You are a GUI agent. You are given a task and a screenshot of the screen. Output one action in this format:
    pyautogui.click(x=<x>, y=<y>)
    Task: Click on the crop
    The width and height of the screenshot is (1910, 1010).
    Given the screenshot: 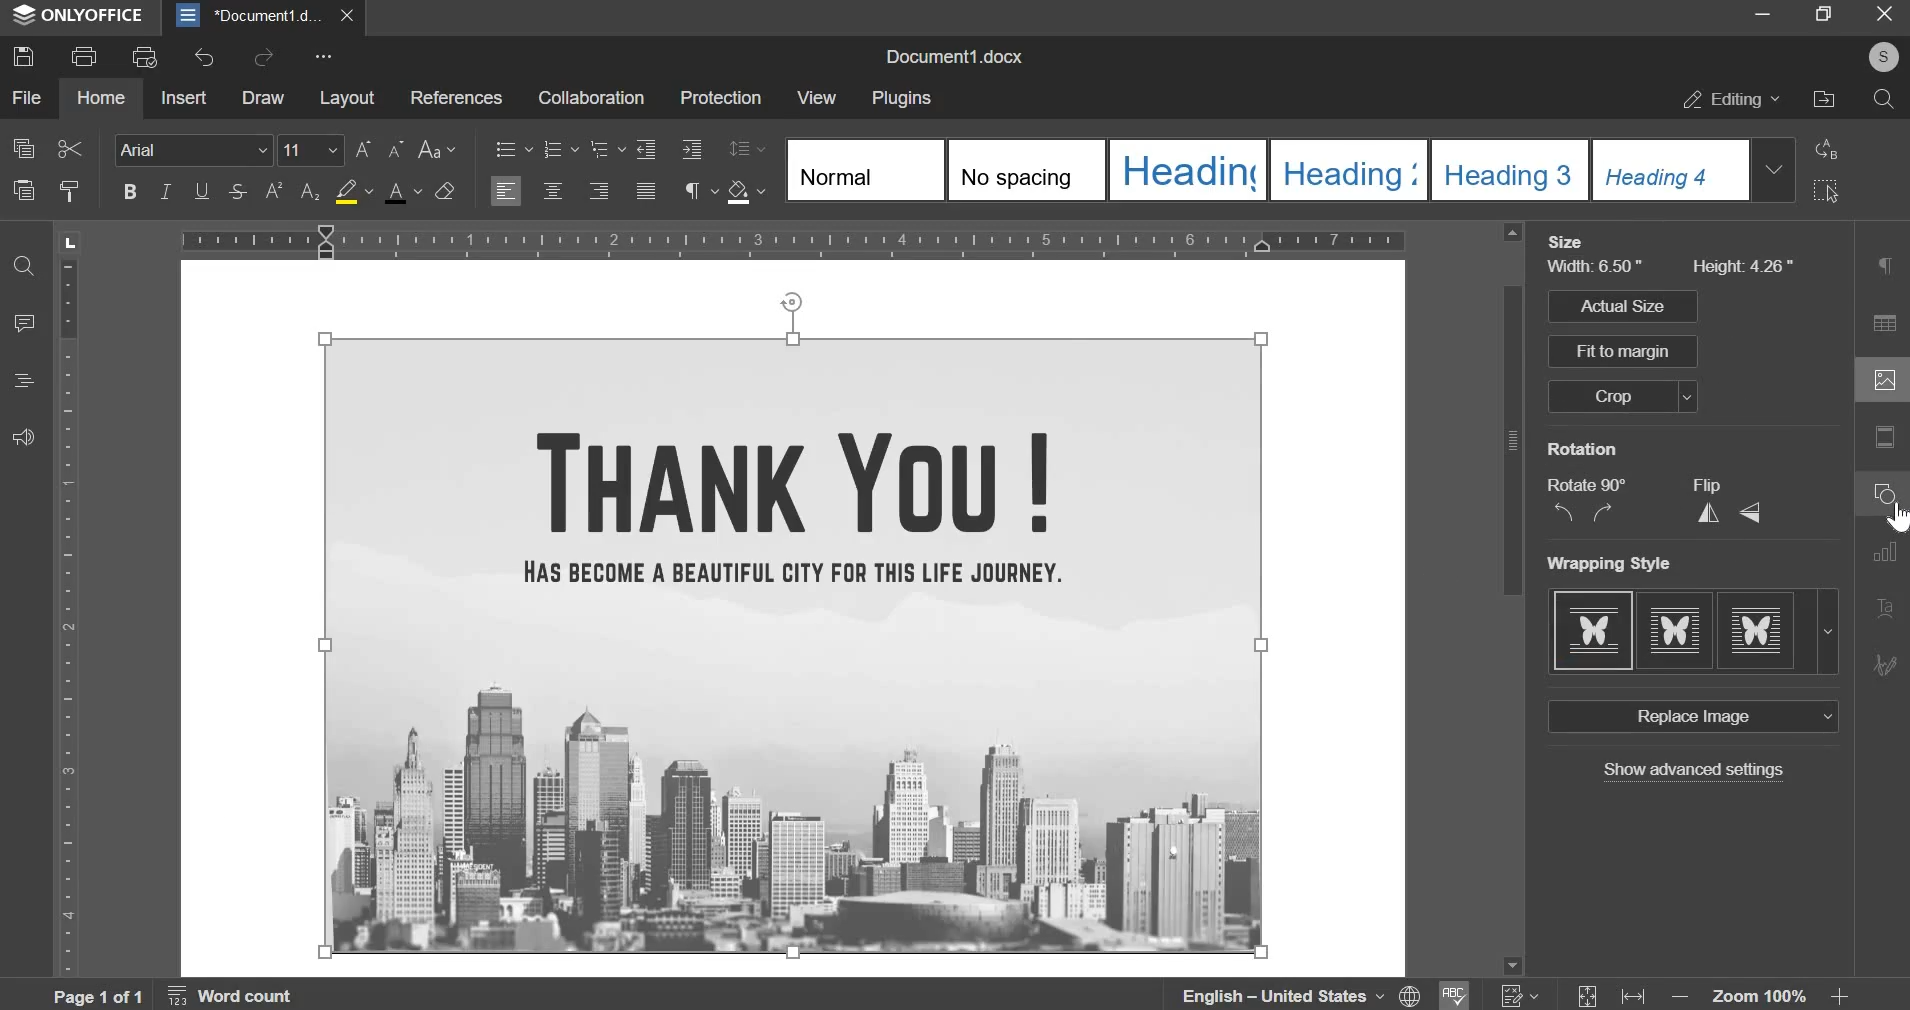 What is the action you would take?
    pyautogui.click(x=1623, y=398)
    